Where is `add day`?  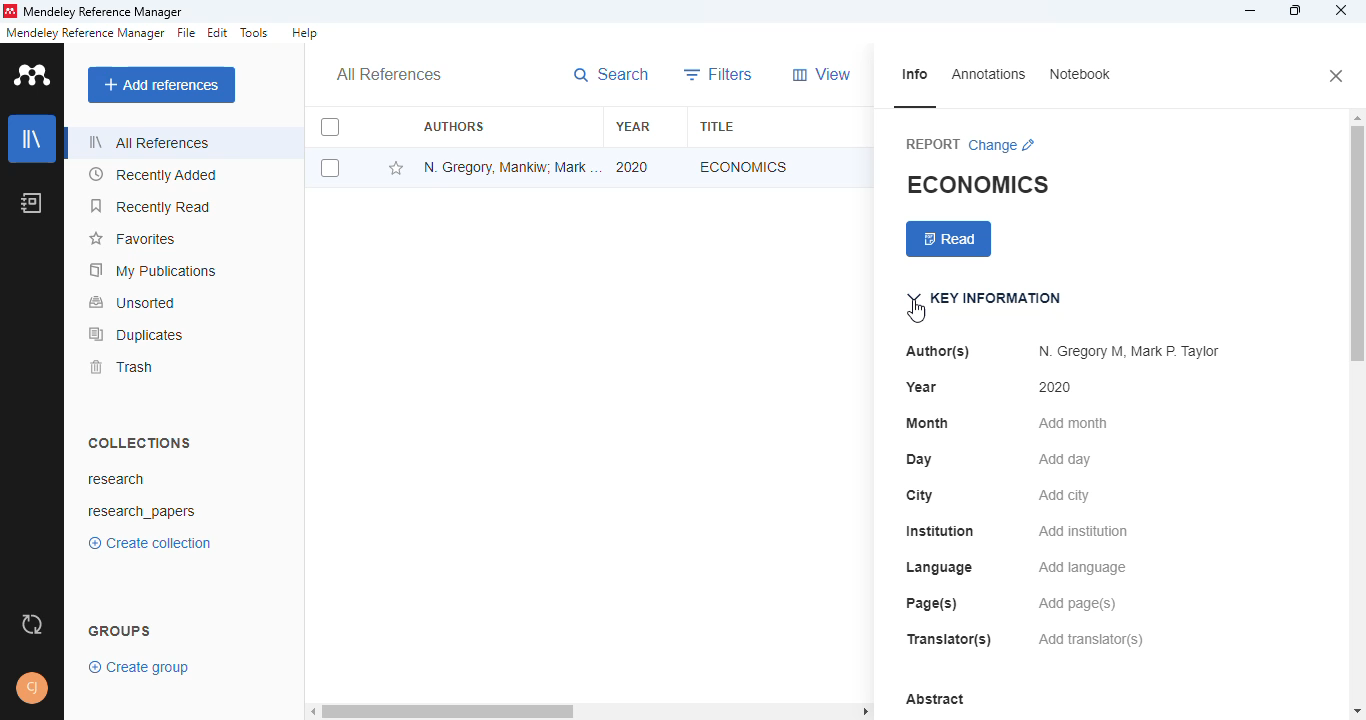
add day is located at coordinates (1065, 459).